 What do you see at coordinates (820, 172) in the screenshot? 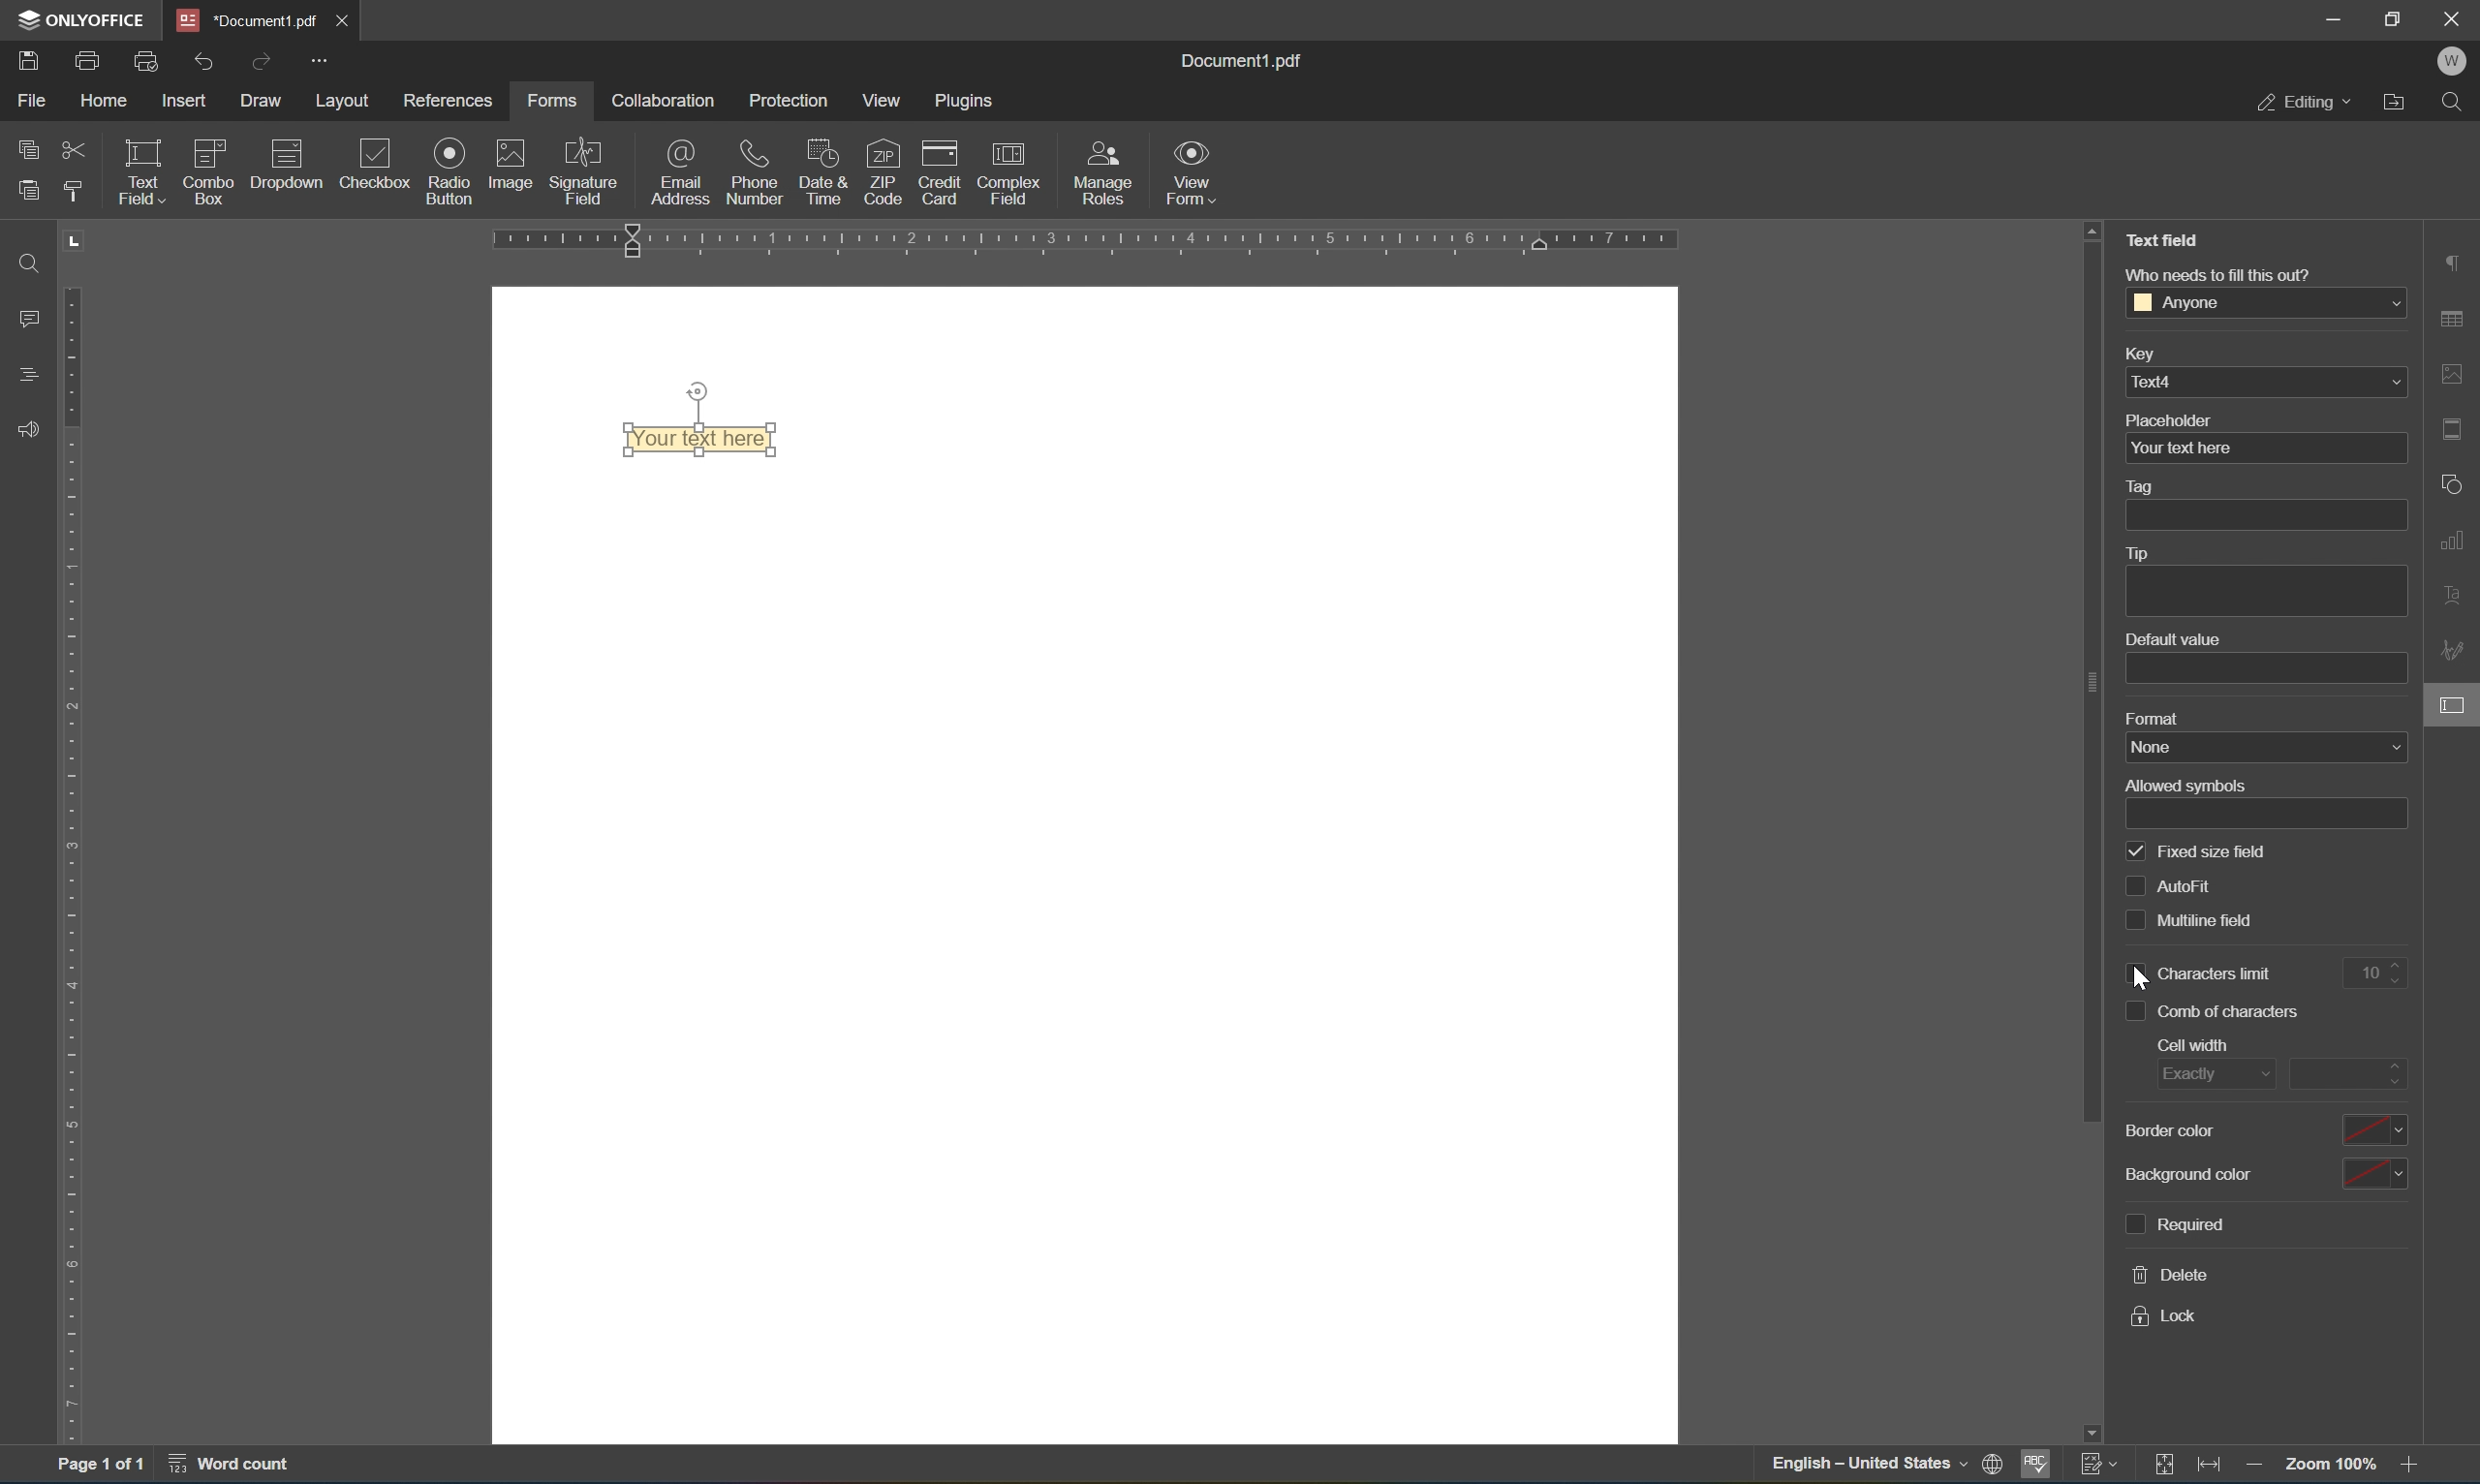
I see `date and time` at bounding box center [820, 172].